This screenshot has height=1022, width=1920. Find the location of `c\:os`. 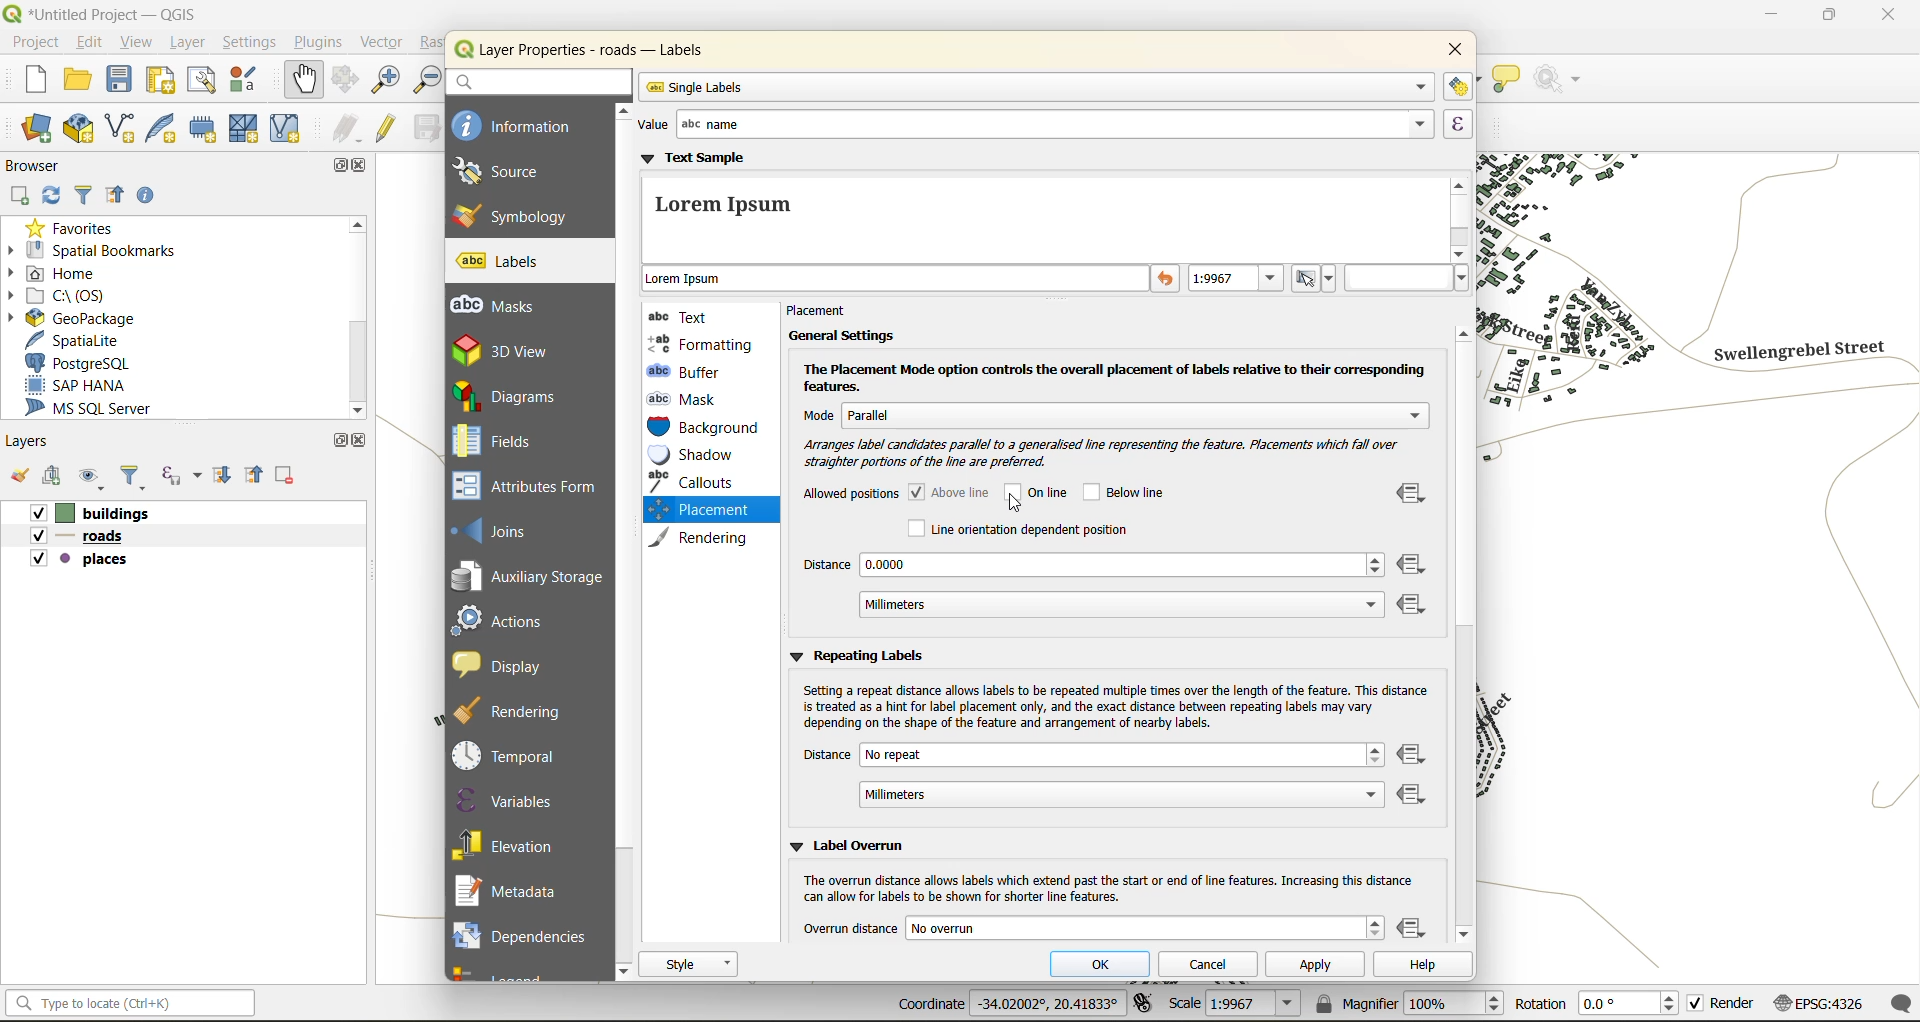

c\:os is located at coordinates (72, 297).